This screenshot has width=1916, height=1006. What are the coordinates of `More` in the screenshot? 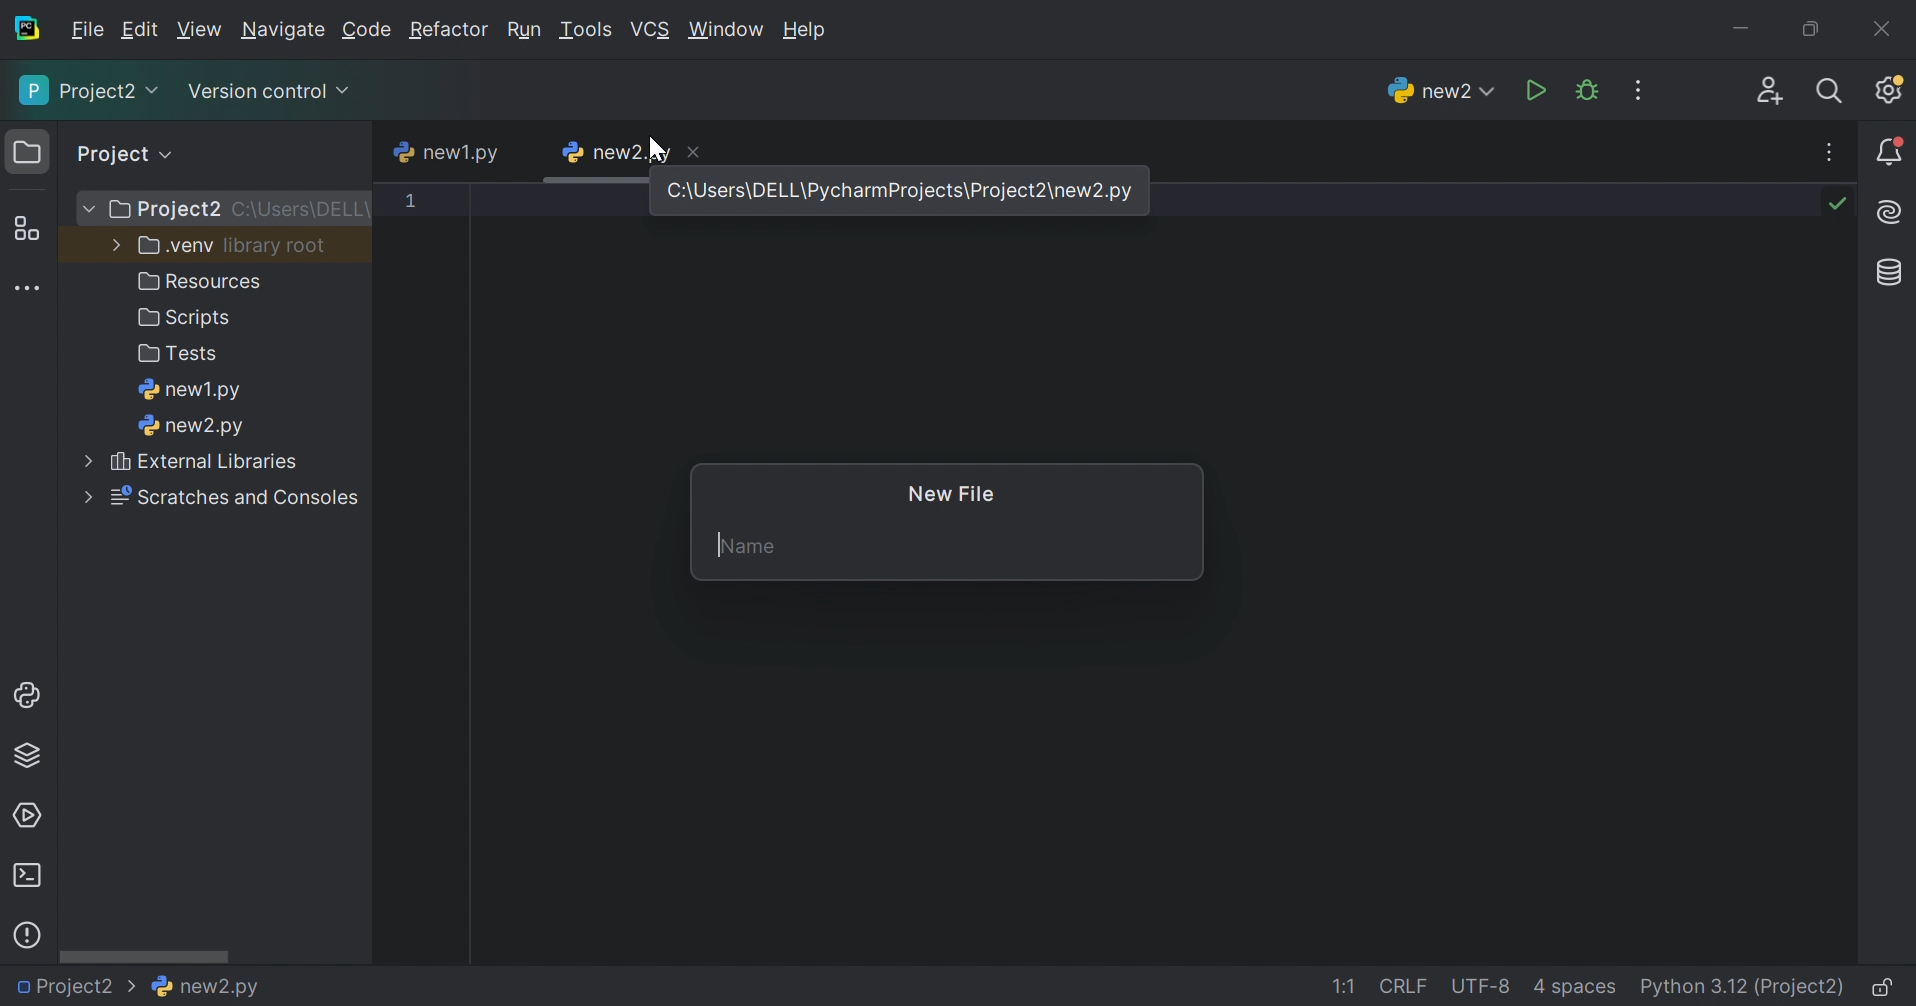 It's located at (112, 246).